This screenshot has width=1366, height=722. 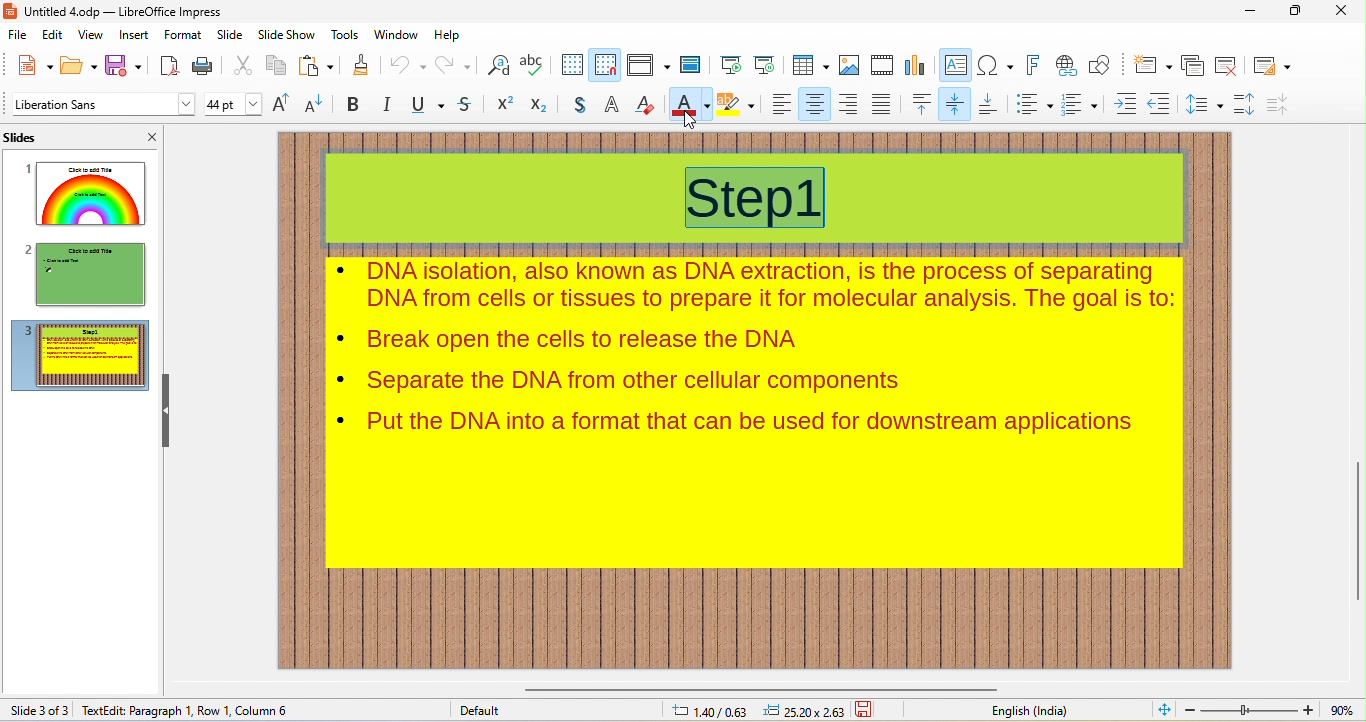 What do you see at coordinates (94, 36) in the screenshot?
I see `view` at bounding box center [94, 36].